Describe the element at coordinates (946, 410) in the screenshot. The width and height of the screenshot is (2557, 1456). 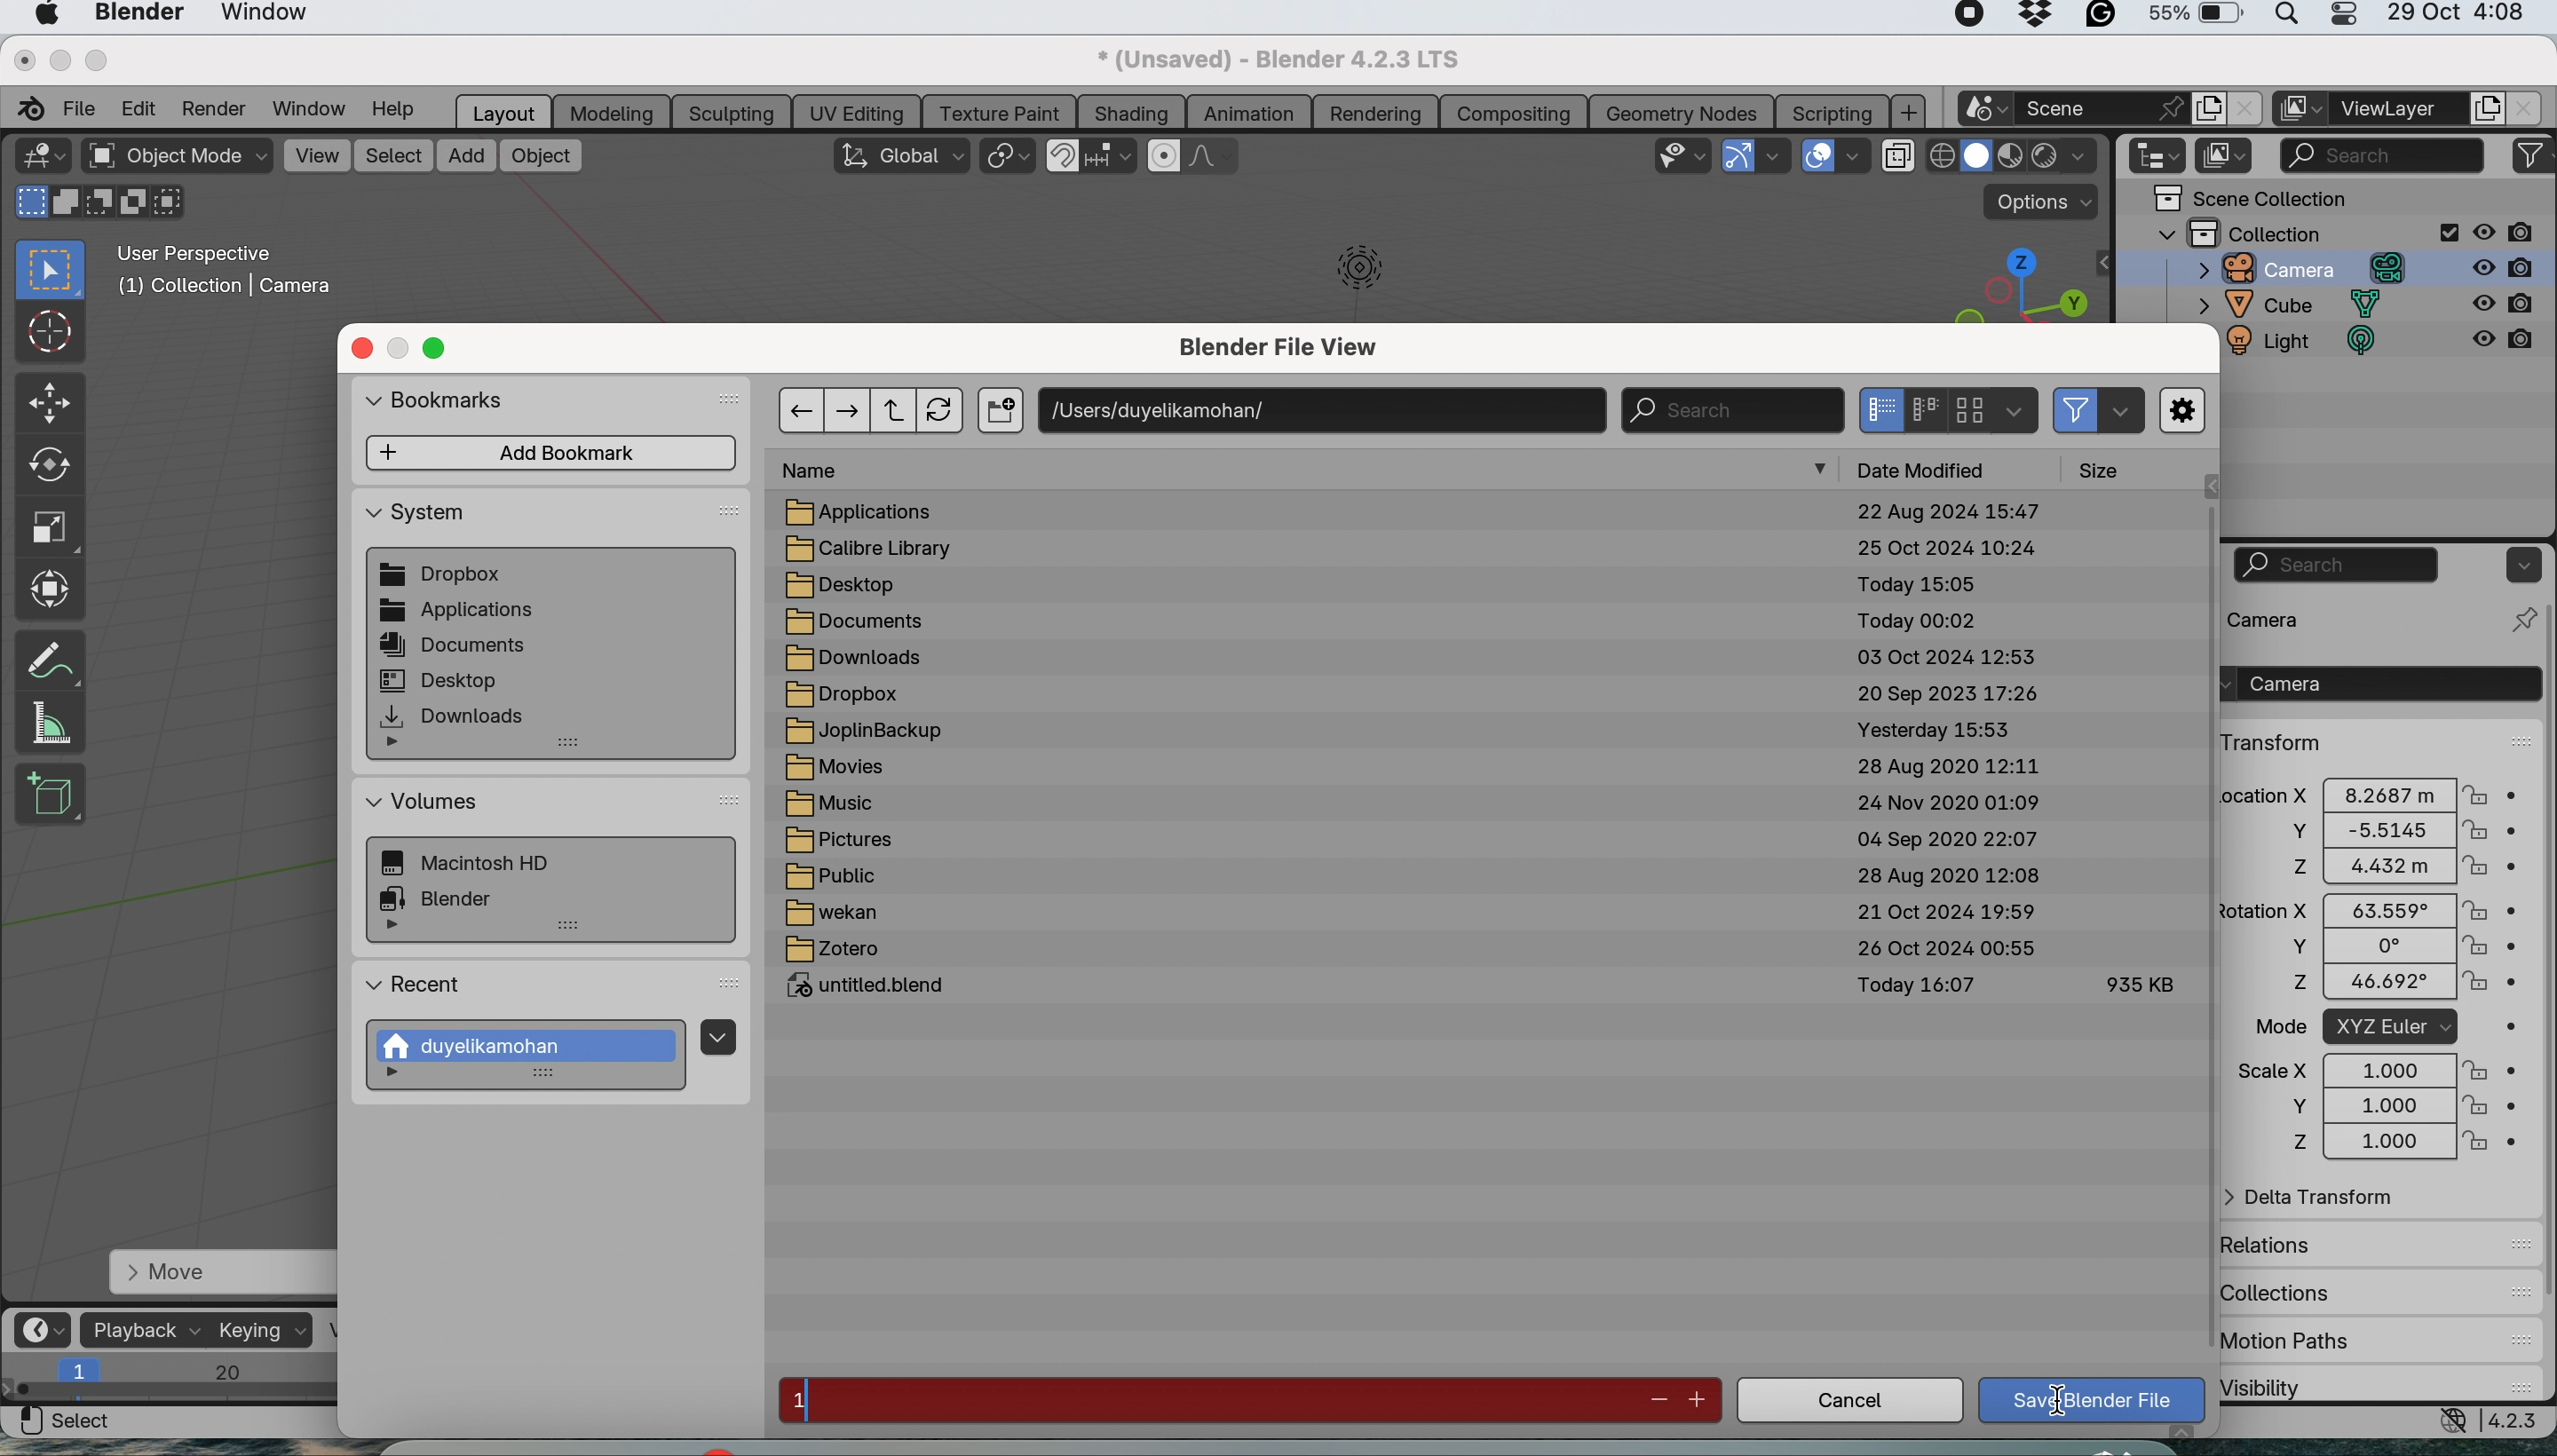
I see `refresh list` at that location.